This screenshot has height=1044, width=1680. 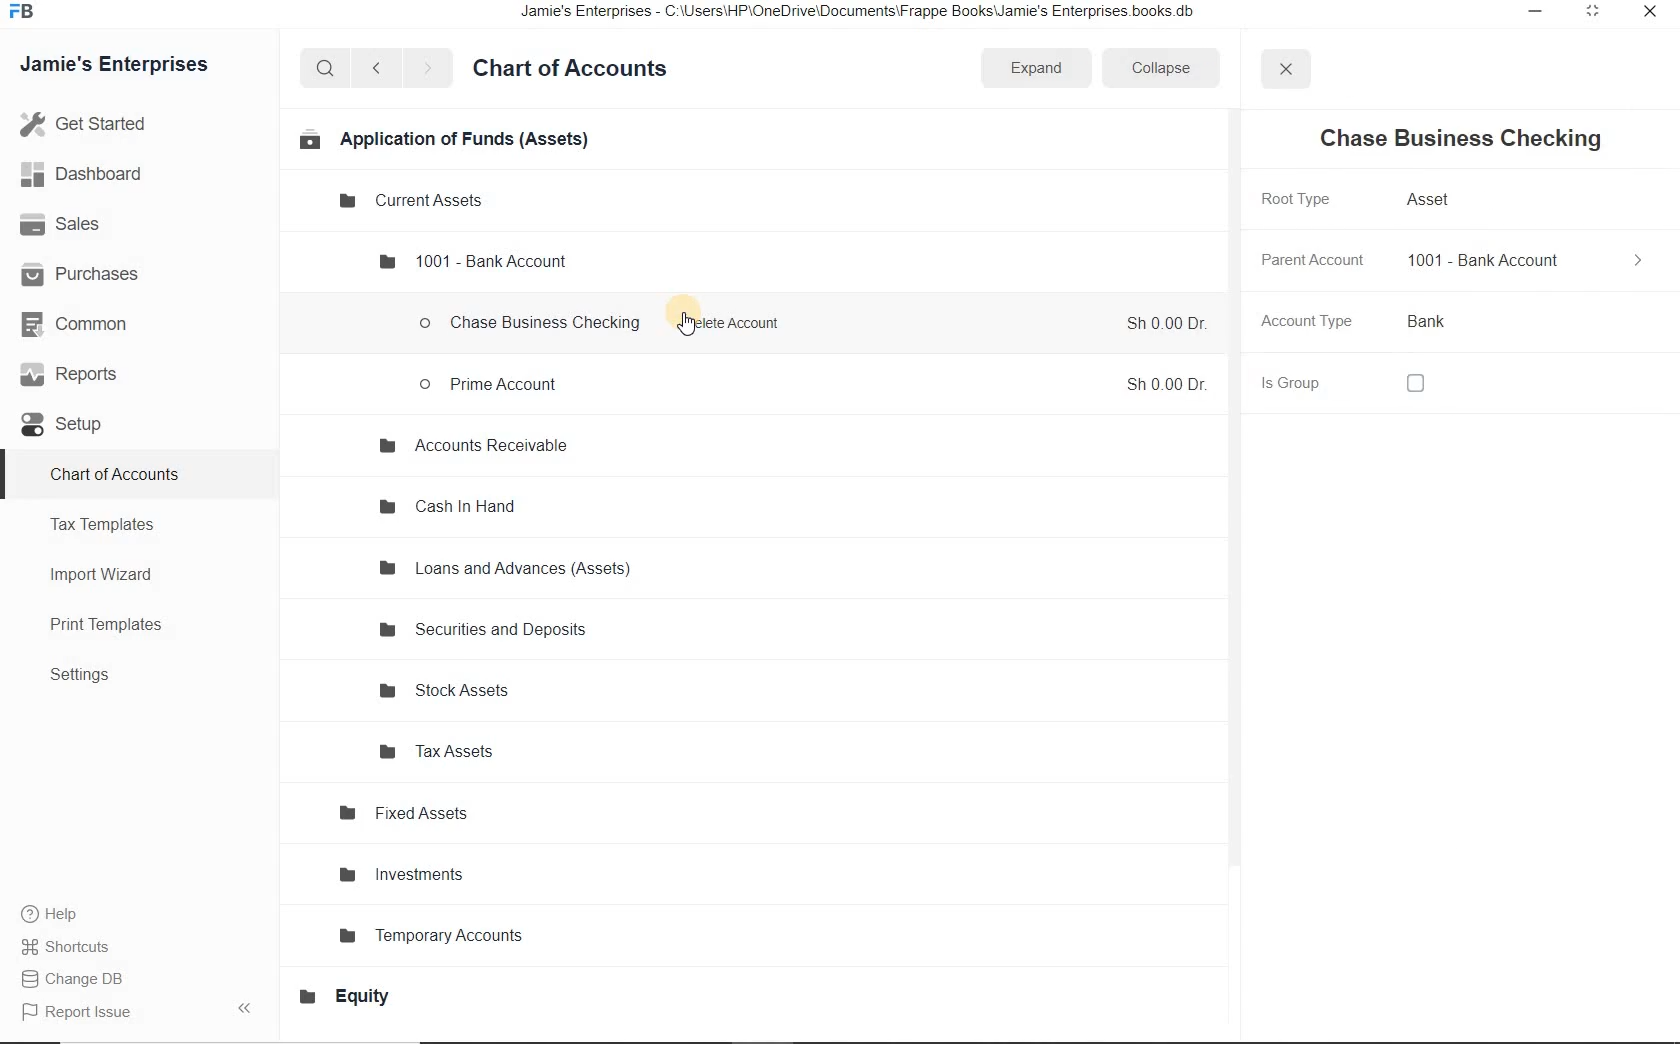 I want to click on Application of Funds (Assets), so click(x=442, y=138).